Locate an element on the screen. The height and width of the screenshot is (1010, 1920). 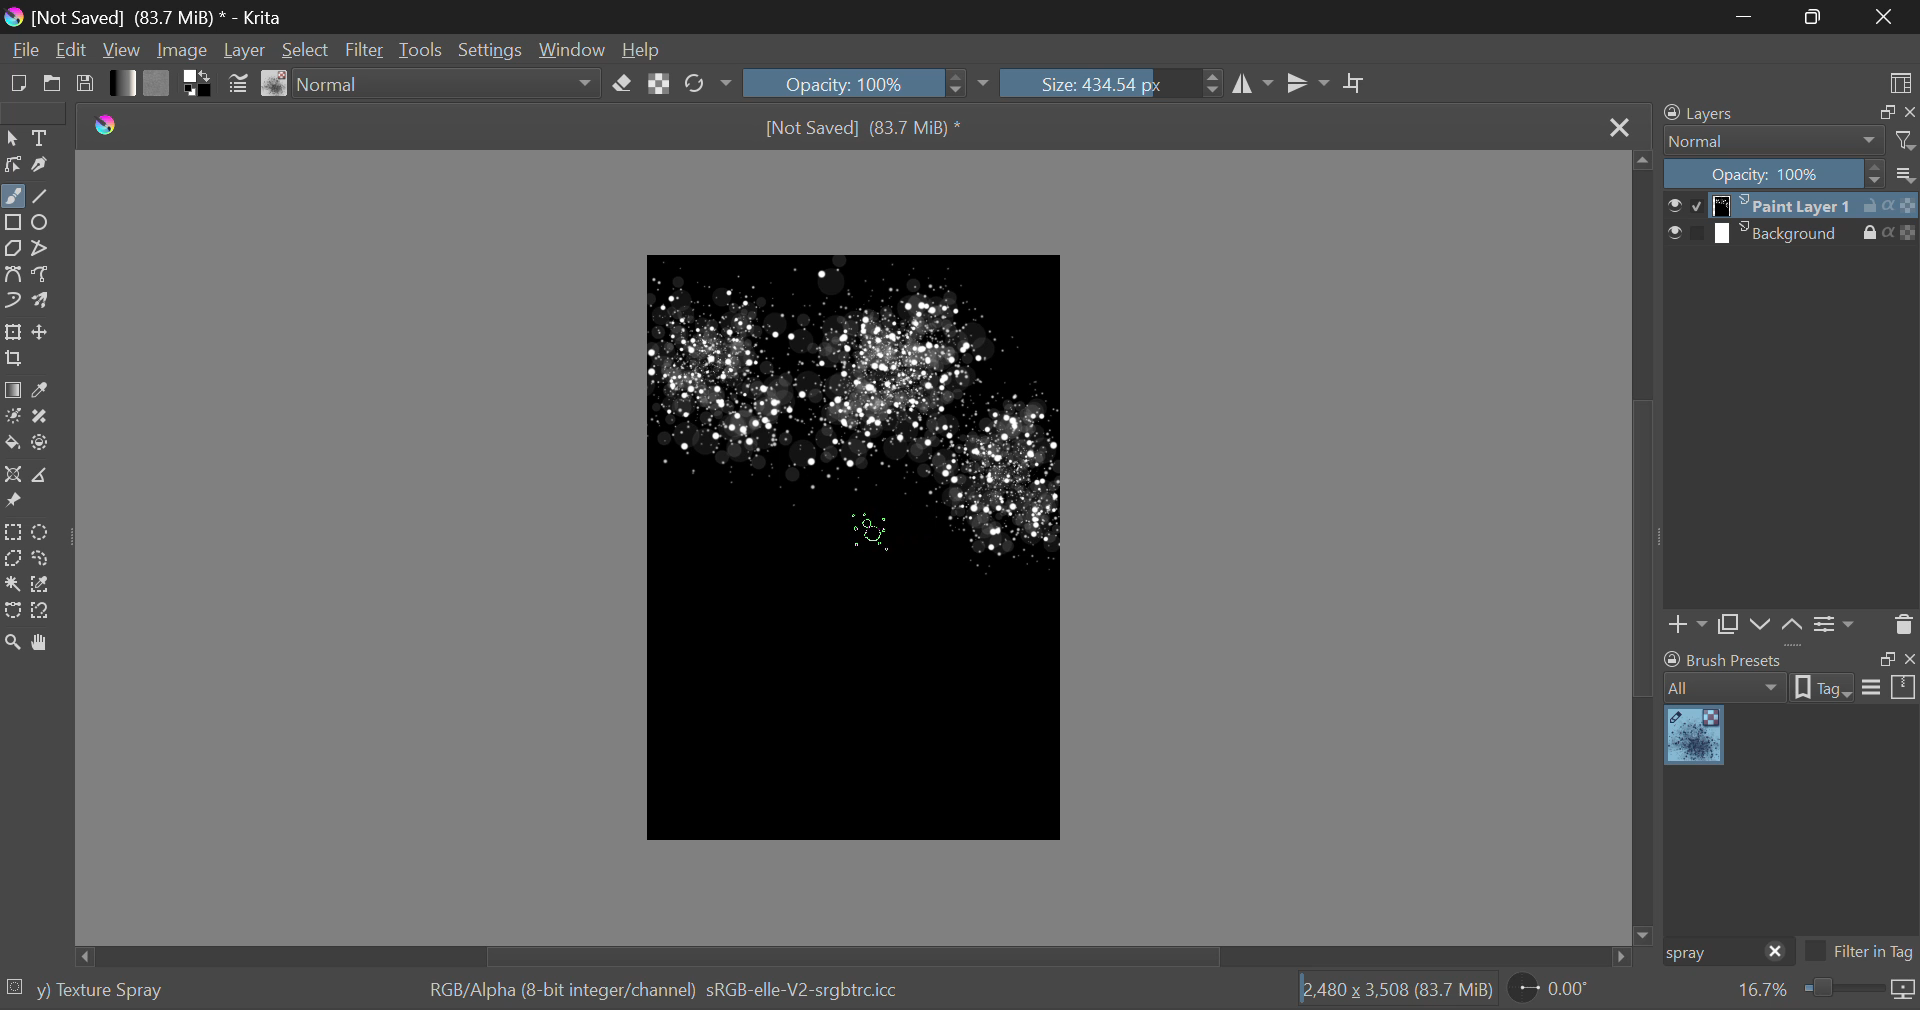
RGB/Alpha (8-bit integer/channel) sRGB-elle-V2-srgbtrcicc is located at coordinates (666, 991).